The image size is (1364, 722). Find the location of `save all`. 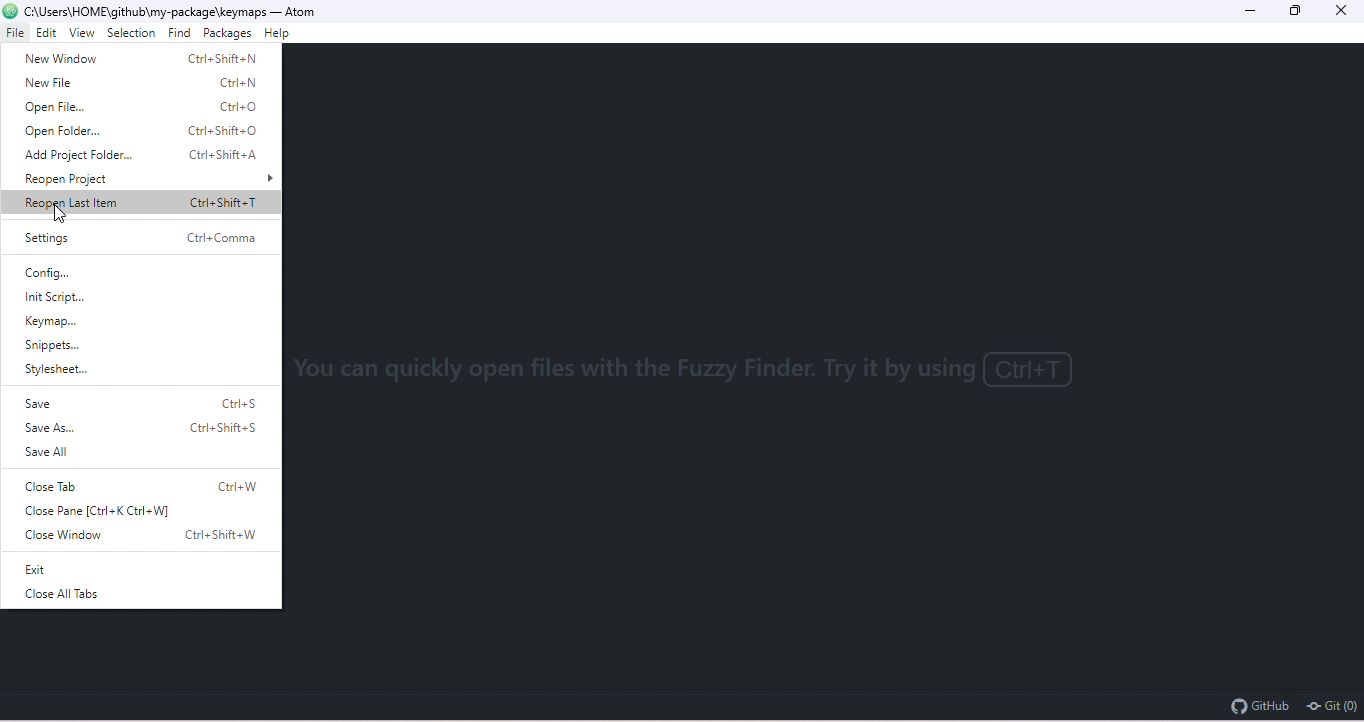

save all is located at coordinates (123, 452).